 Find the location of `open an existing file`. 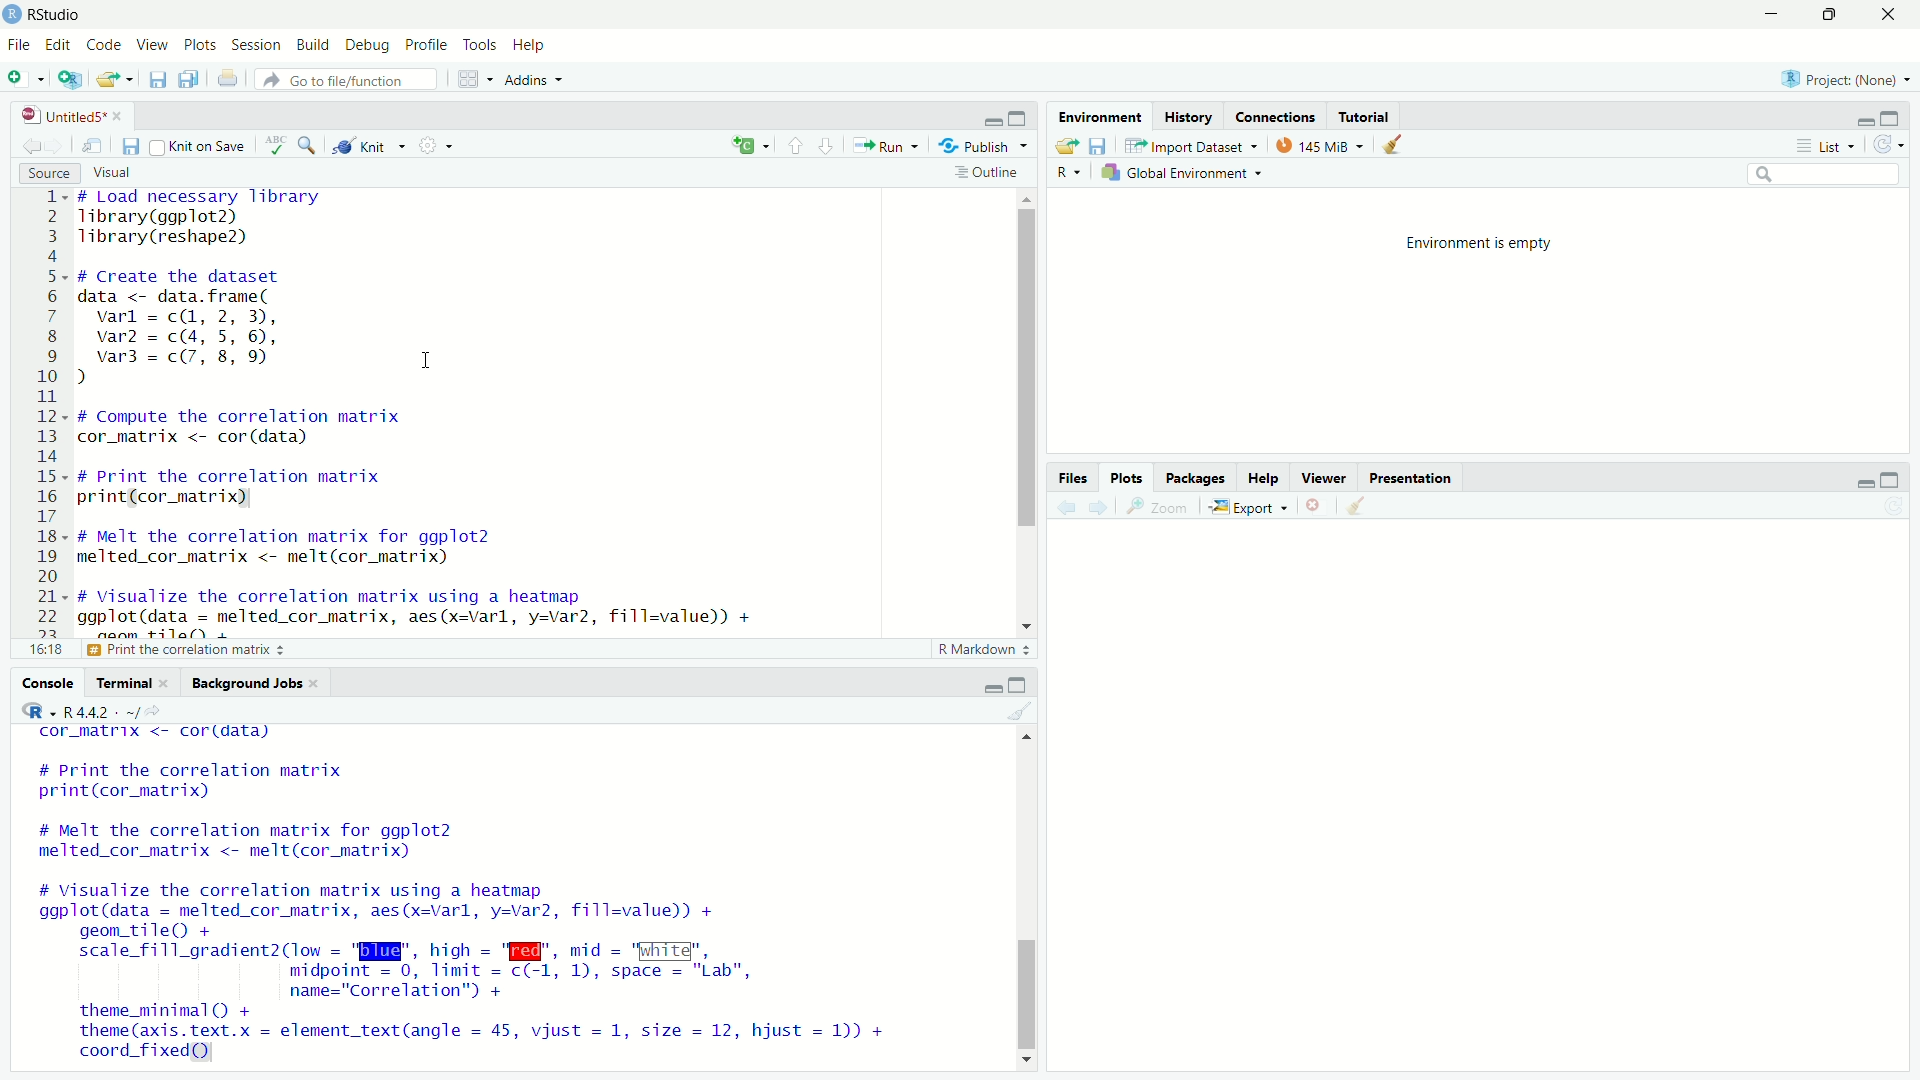

open an existing file is located at coordinates (114, 79).